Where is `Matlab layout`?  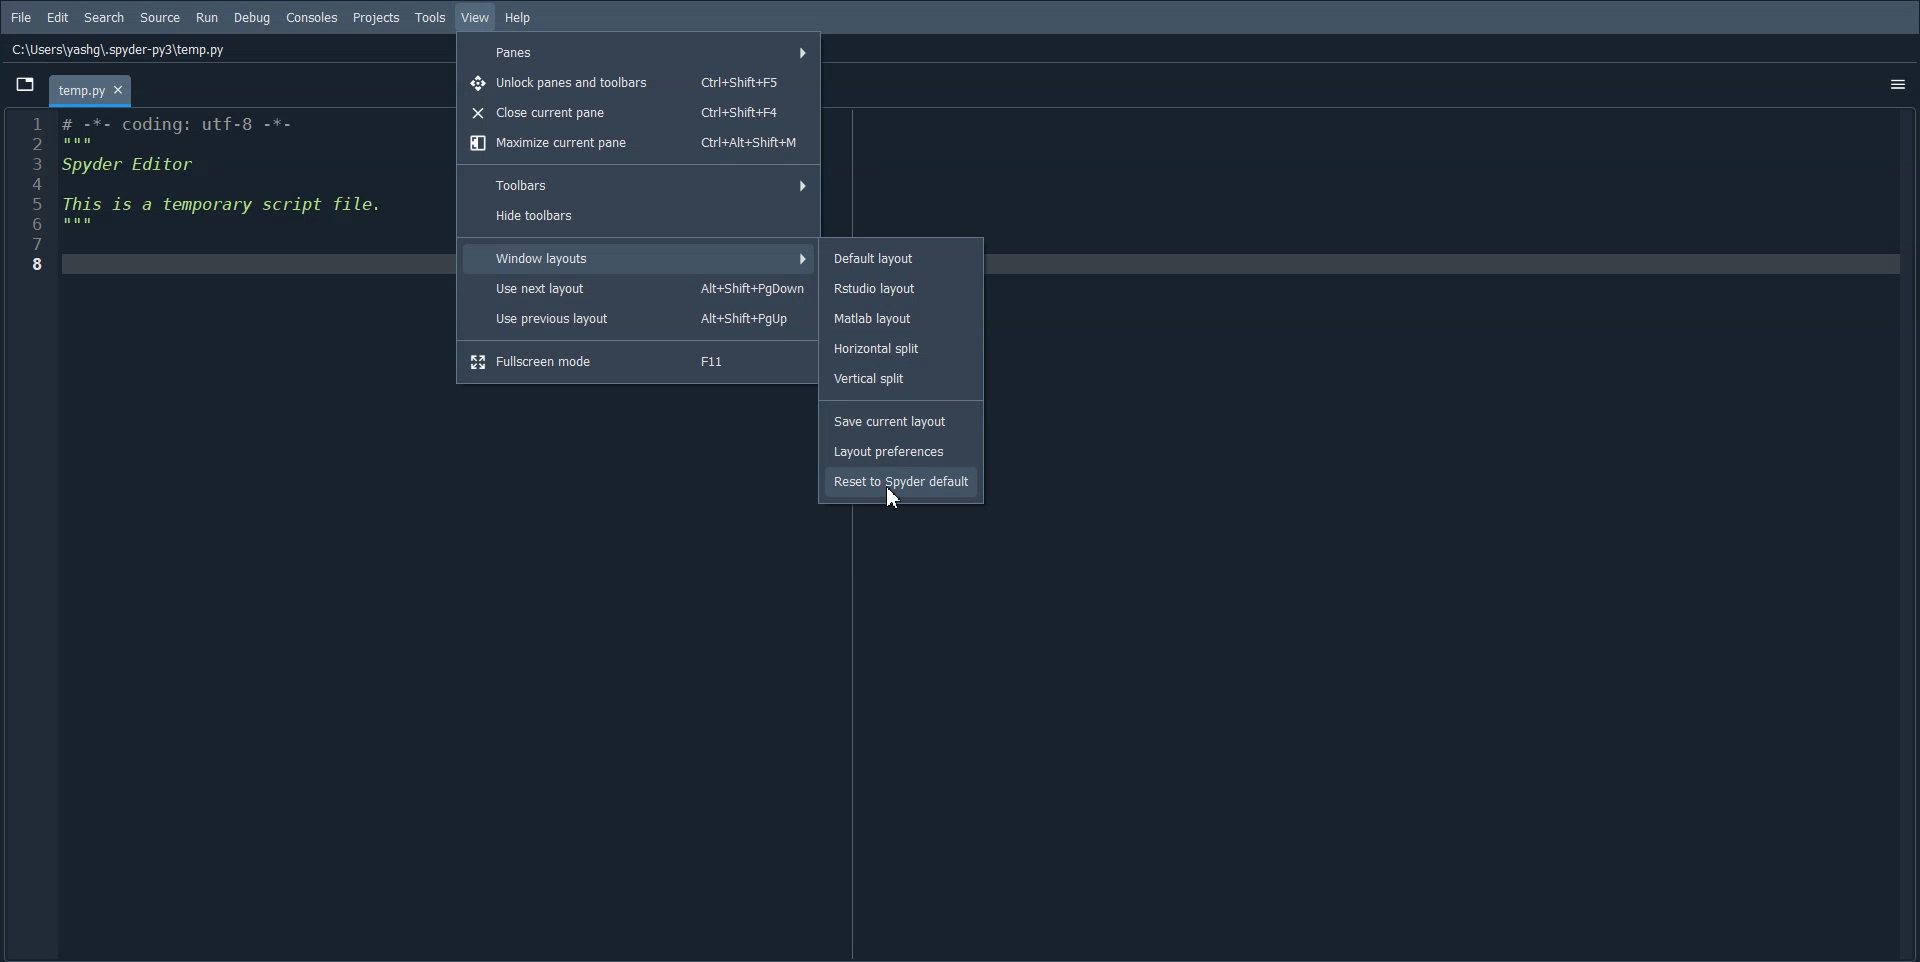
Matlab layout is located at coordinates (902, 318).